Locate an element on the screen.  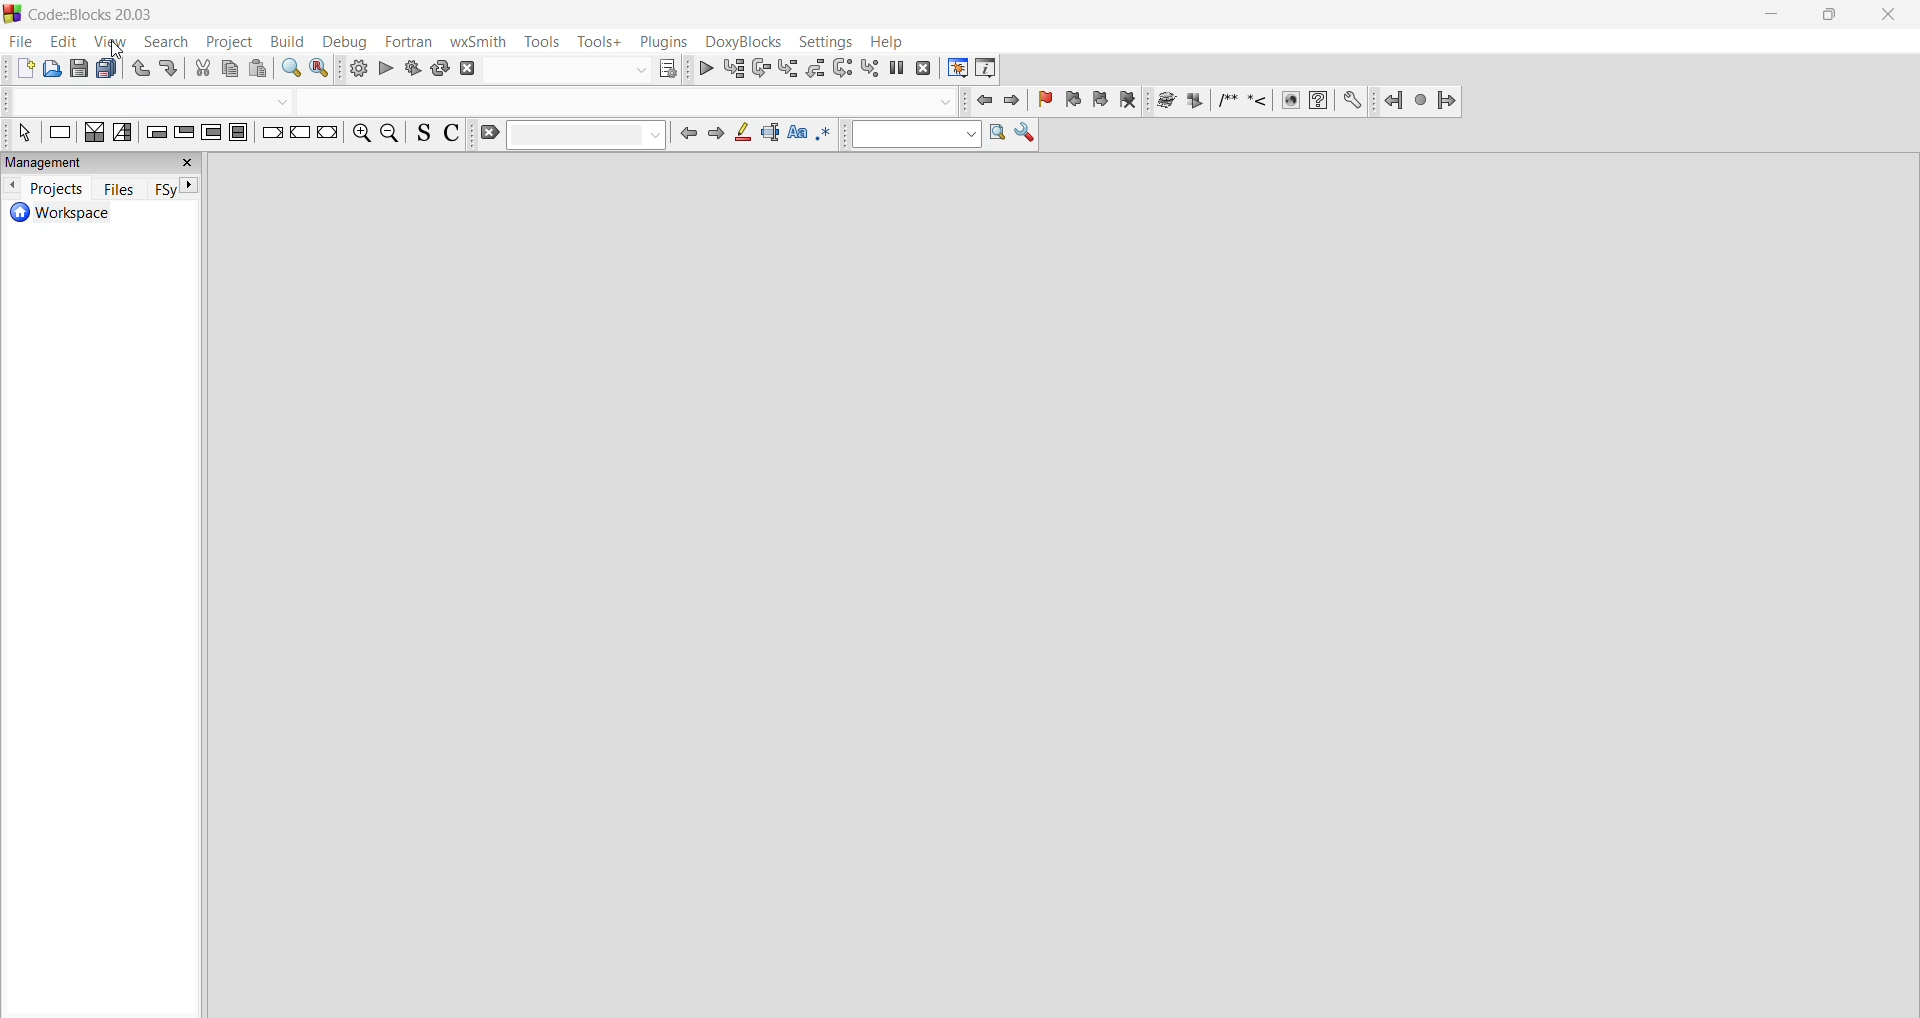
exit conditional loop is located at coordinates (185, 133).